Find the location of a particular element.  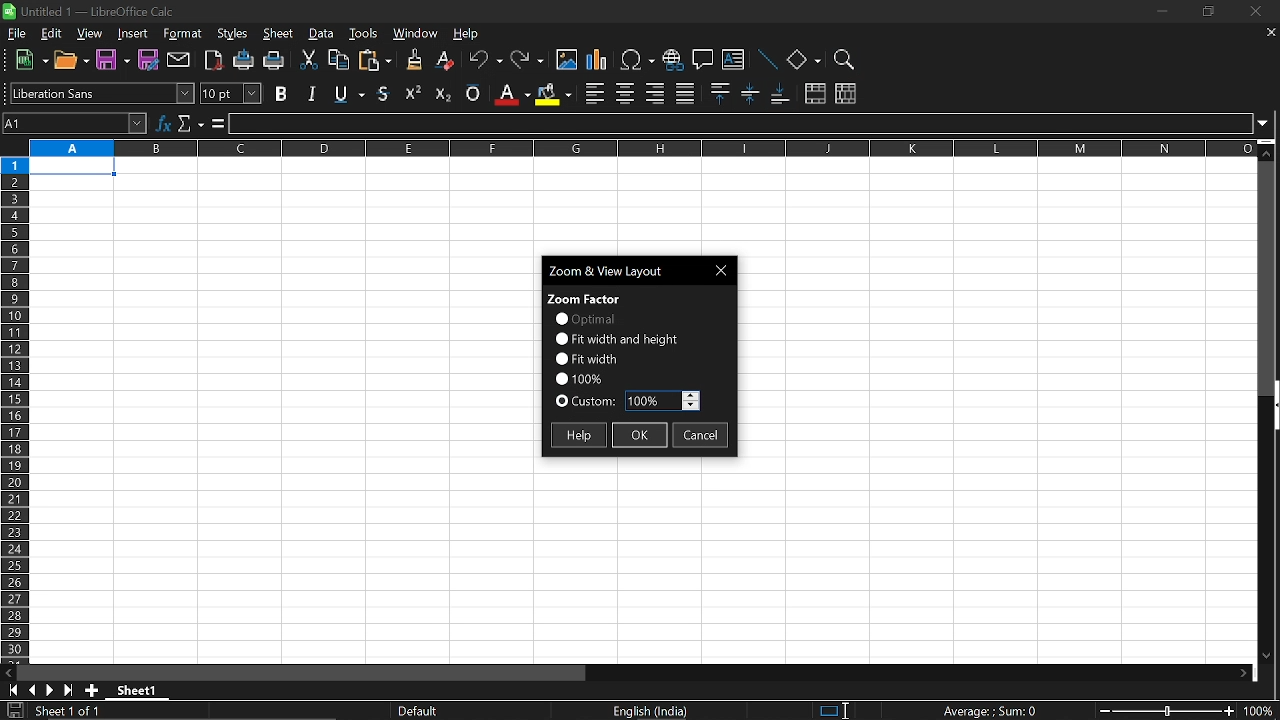

paste is located at coordinates (374, 62).